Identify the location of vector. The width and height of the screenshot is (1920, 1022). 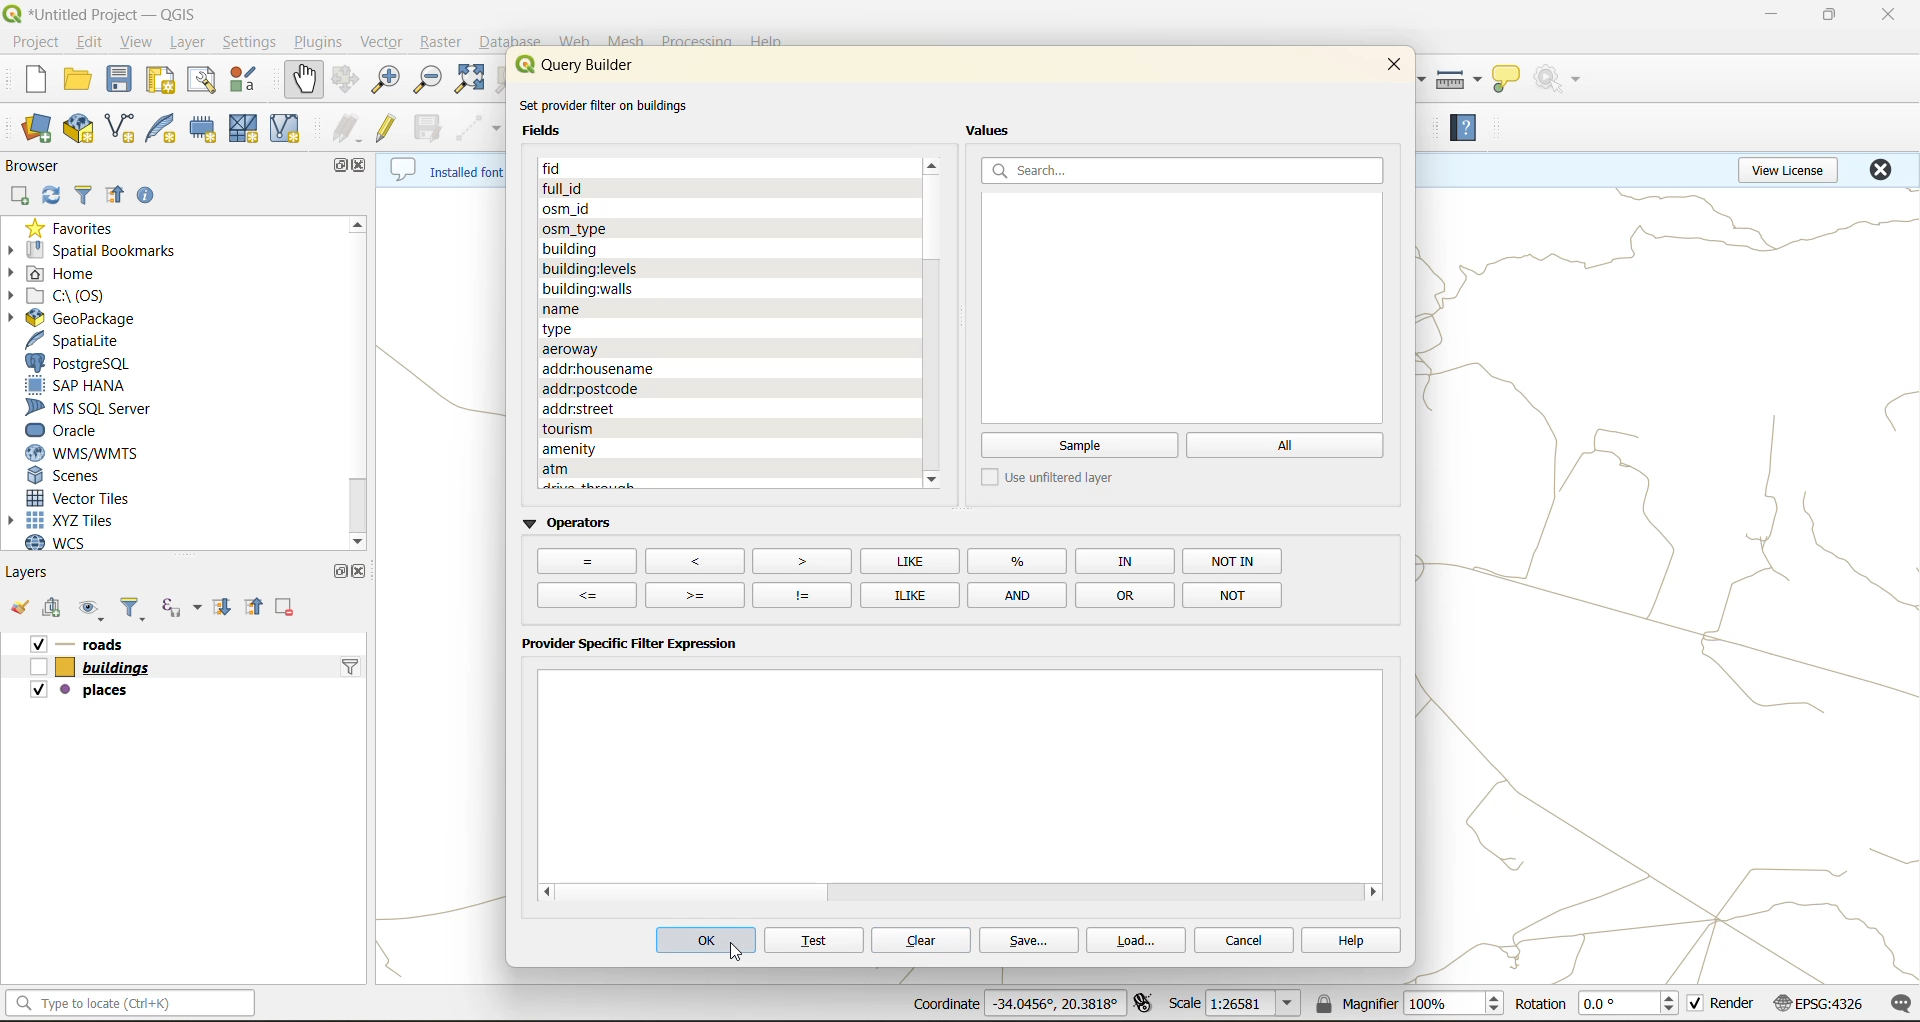
(383, 43).